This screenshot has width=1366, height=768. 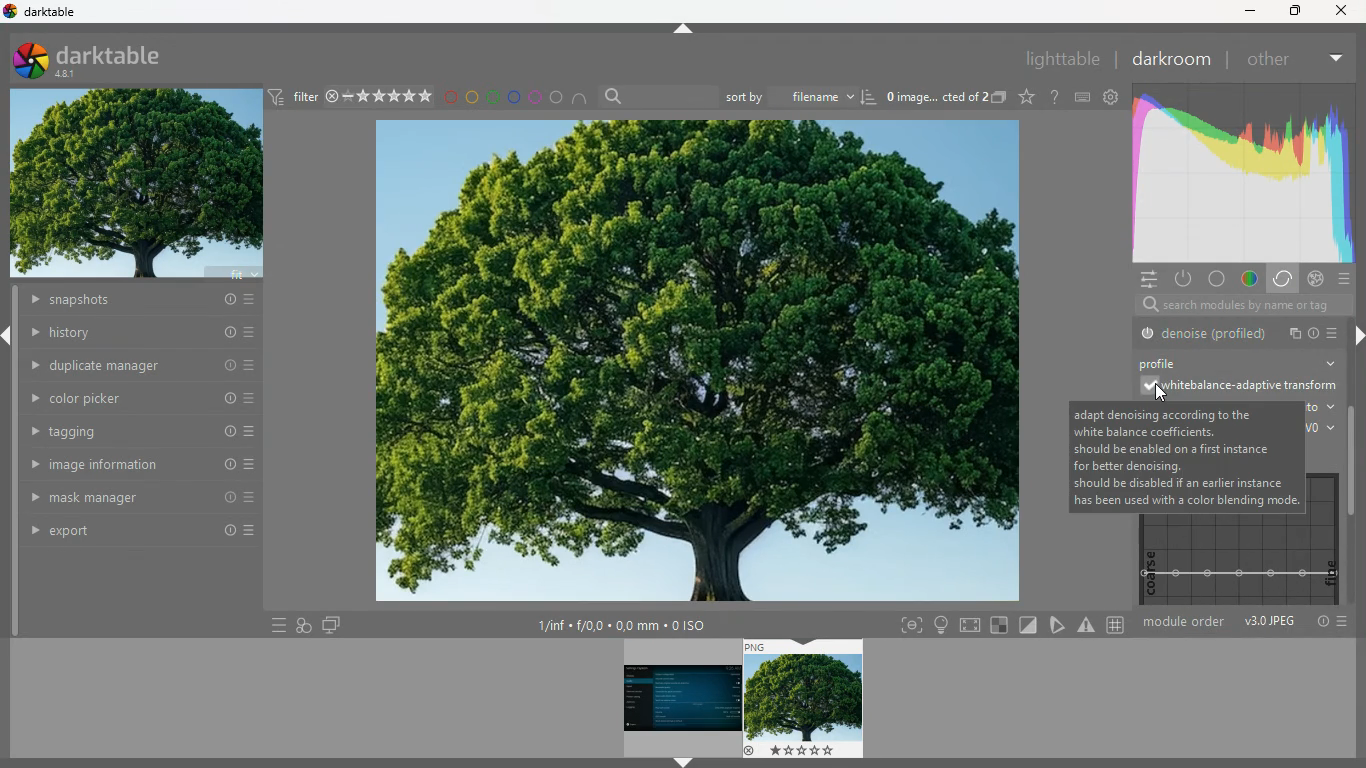 I want to click on duplicate manager, so click(x=147, y=365).